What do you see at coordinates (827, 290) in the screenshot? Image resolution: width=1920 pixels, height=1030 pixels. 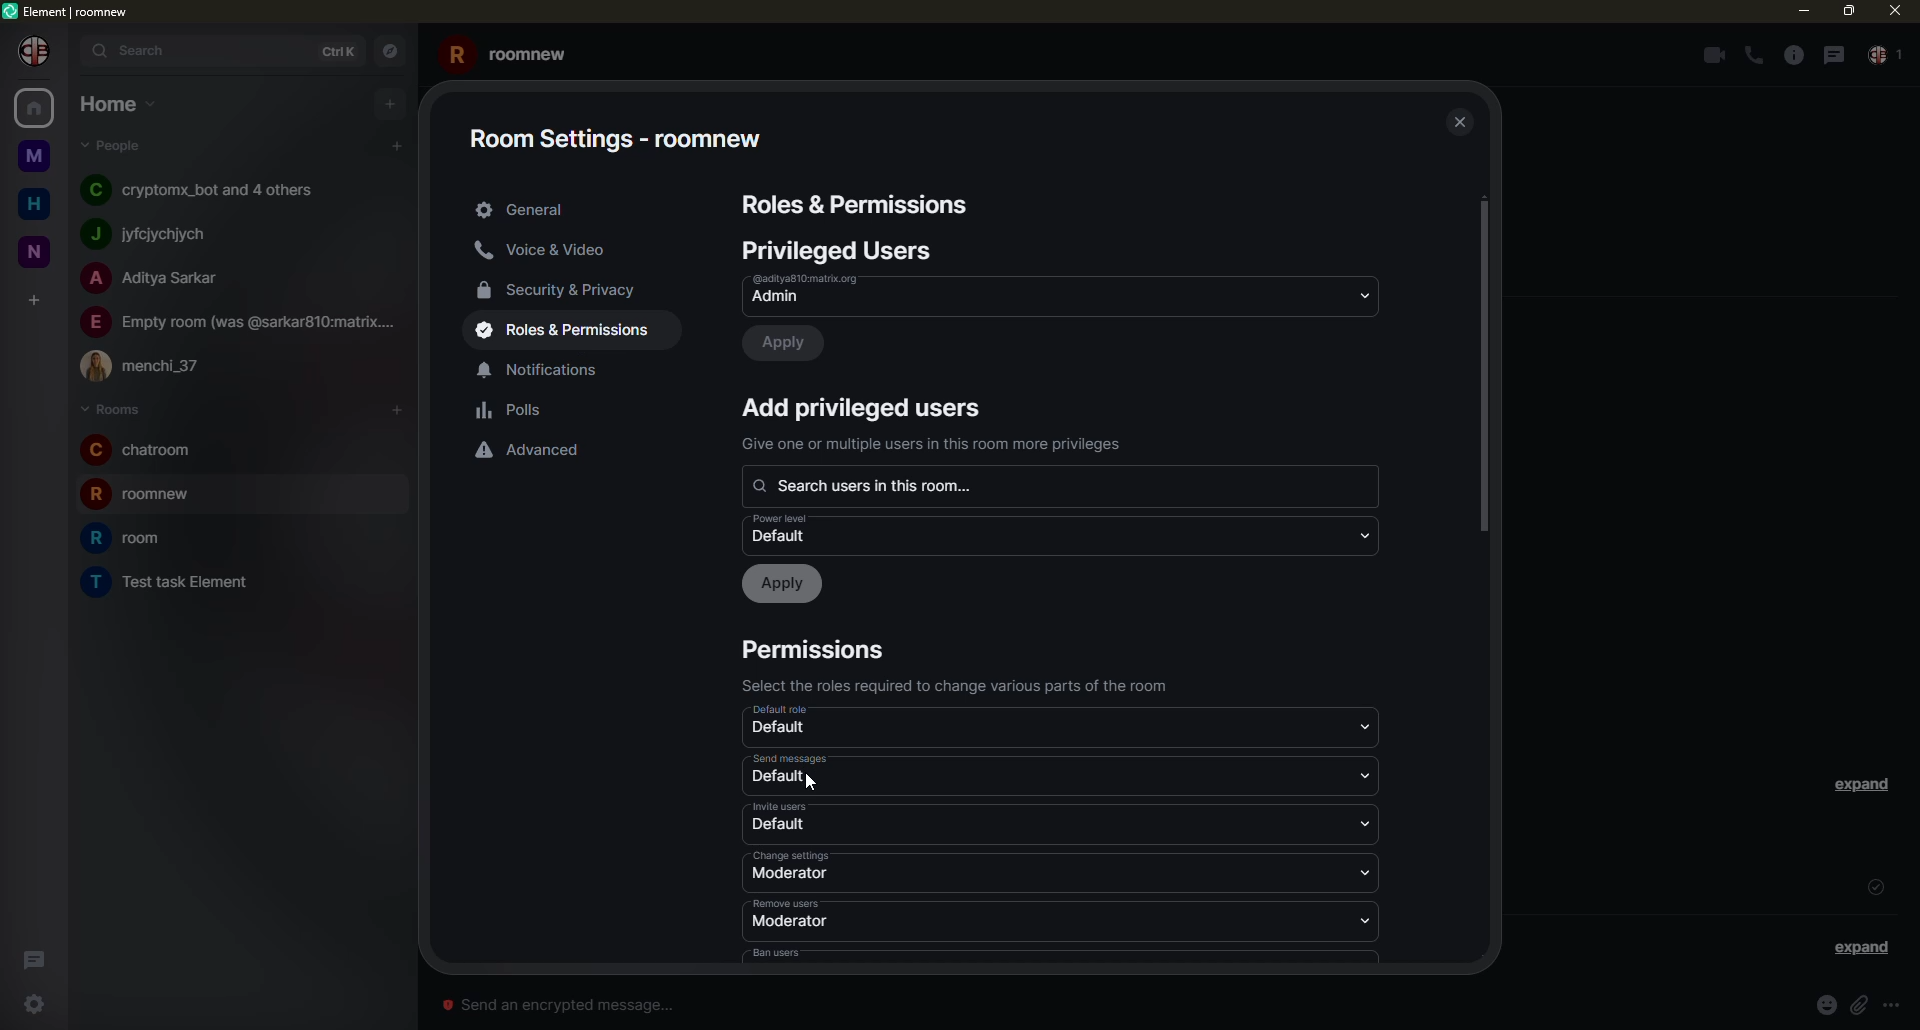 I see `admin` at bounding box center [827, 290].